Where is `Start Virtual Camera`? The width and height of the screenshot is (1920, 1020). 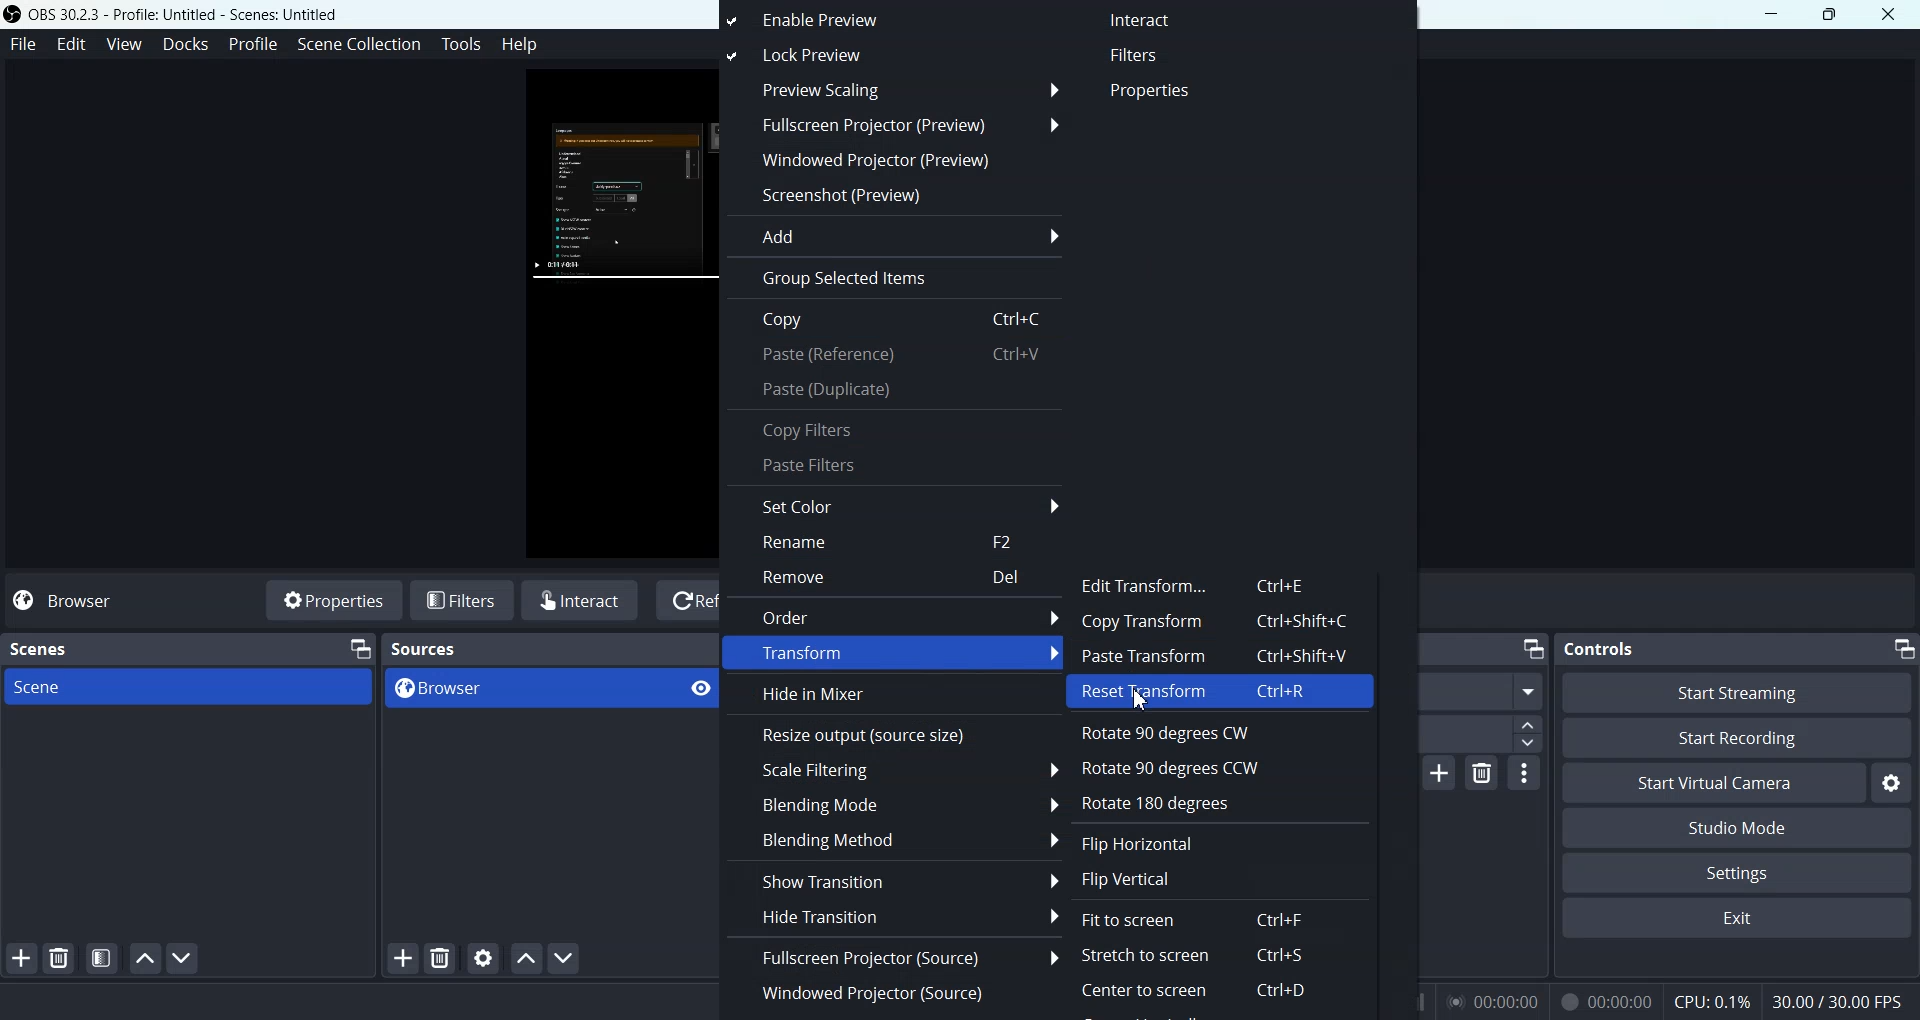 Start Virtual Camera is located at coordinates (1714, 783).